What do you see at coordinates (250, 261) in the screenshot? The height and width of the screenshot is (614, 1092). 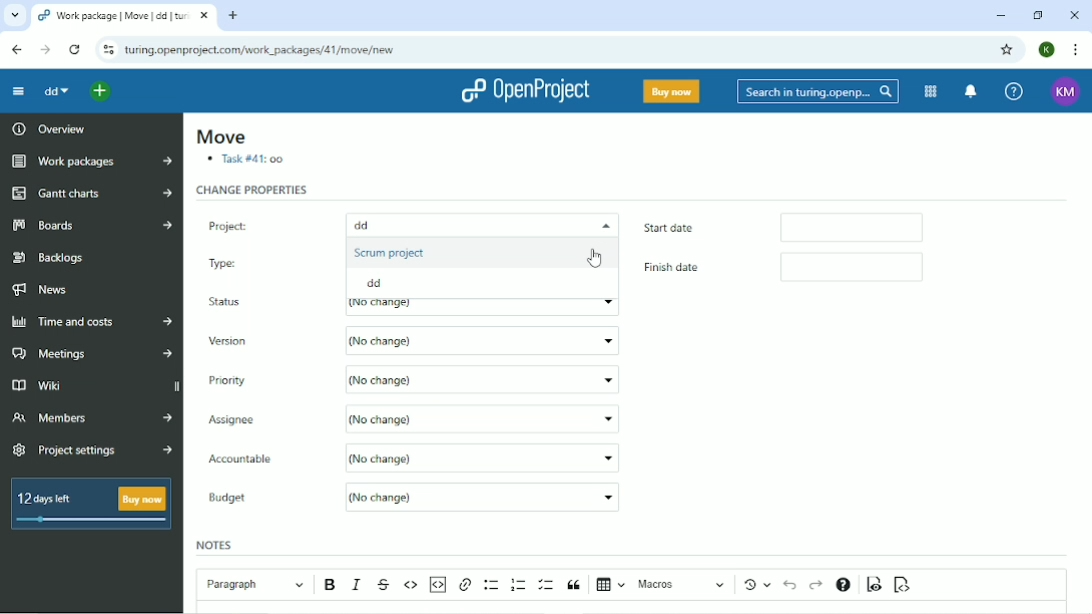 I see `Type` at bounding box center [250, 261].